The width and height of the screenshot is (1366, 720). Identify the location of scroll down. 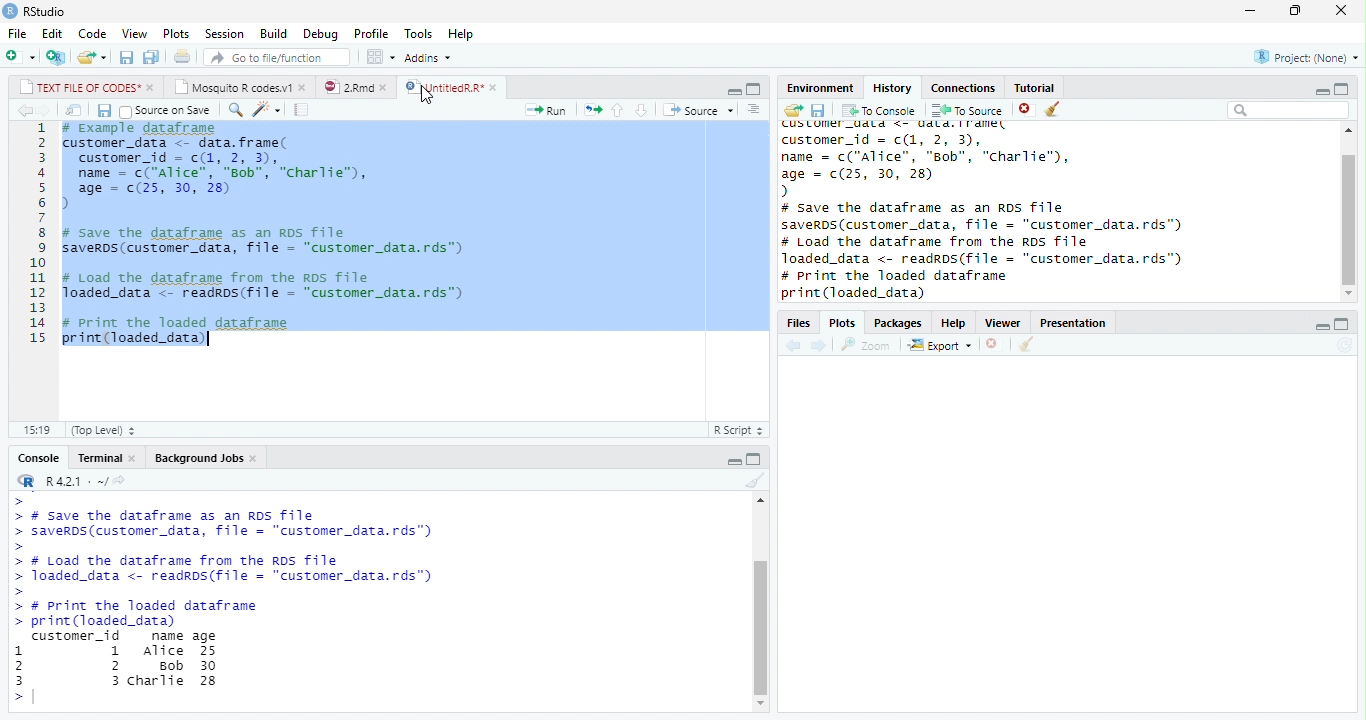
(1348, 293).